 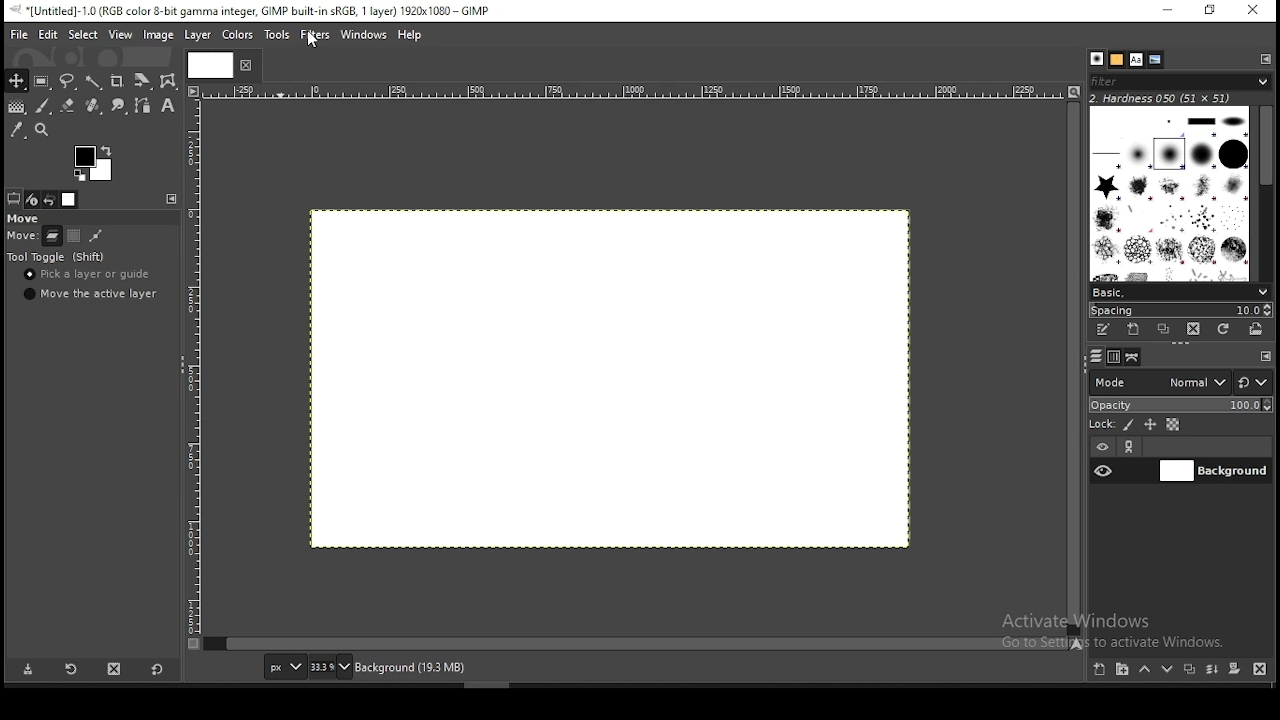 I want to click on layer, so click(x=1214, y=471).